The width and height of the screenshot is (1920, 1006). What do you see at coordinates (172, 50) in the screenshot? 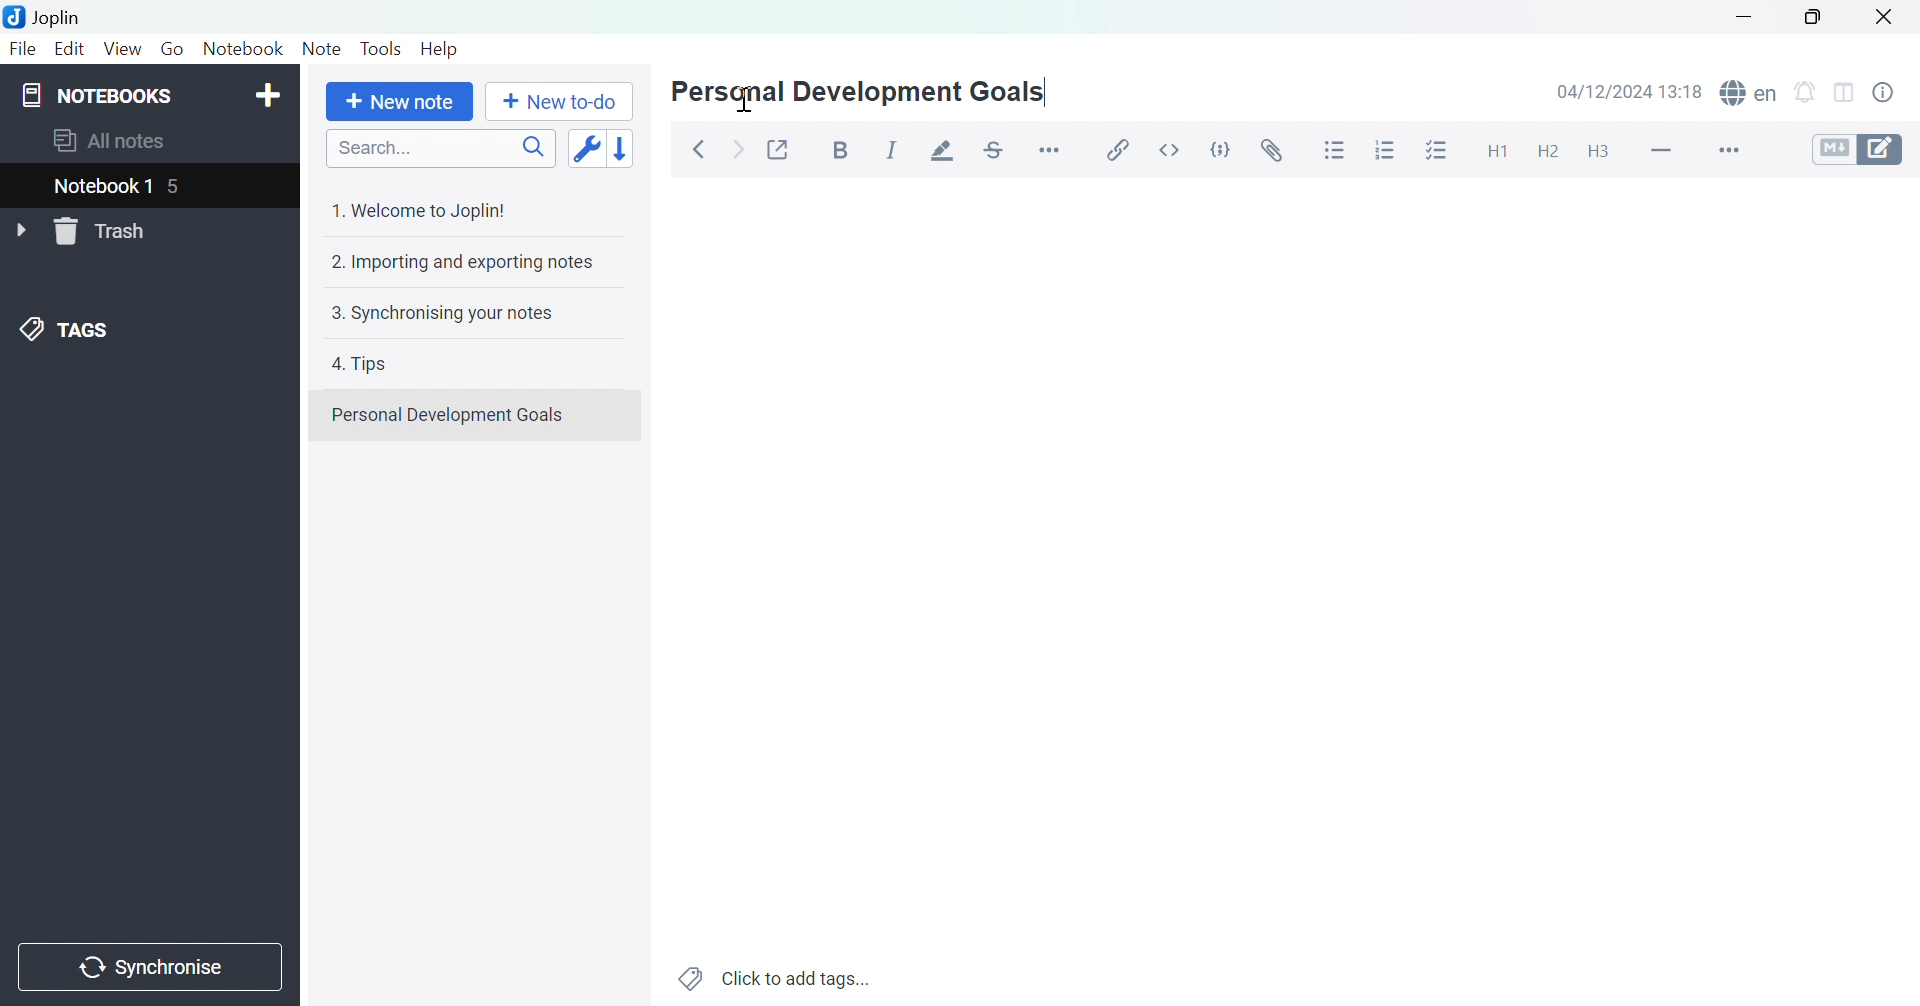
I see `Go` at bounding box center [172, 50].